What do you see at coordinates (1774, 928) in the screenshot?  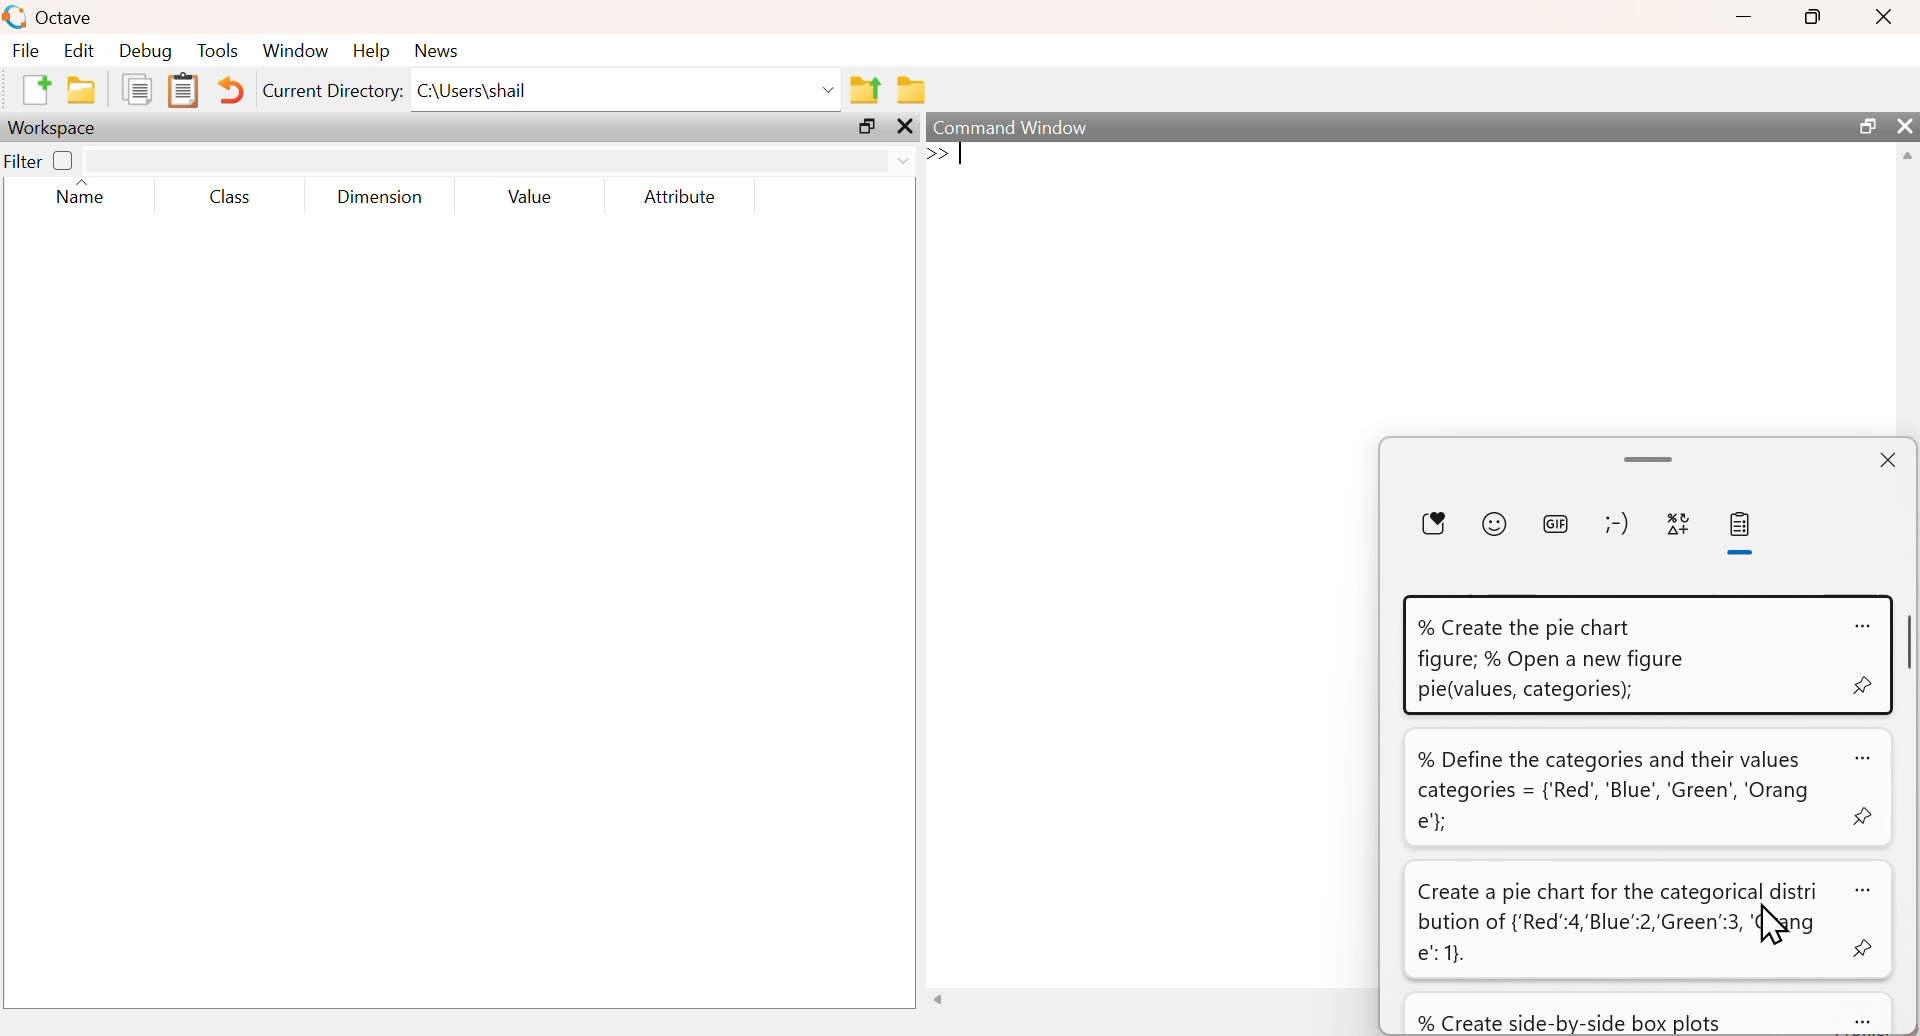 I see `cursor` at bounding box center [1774, 928].